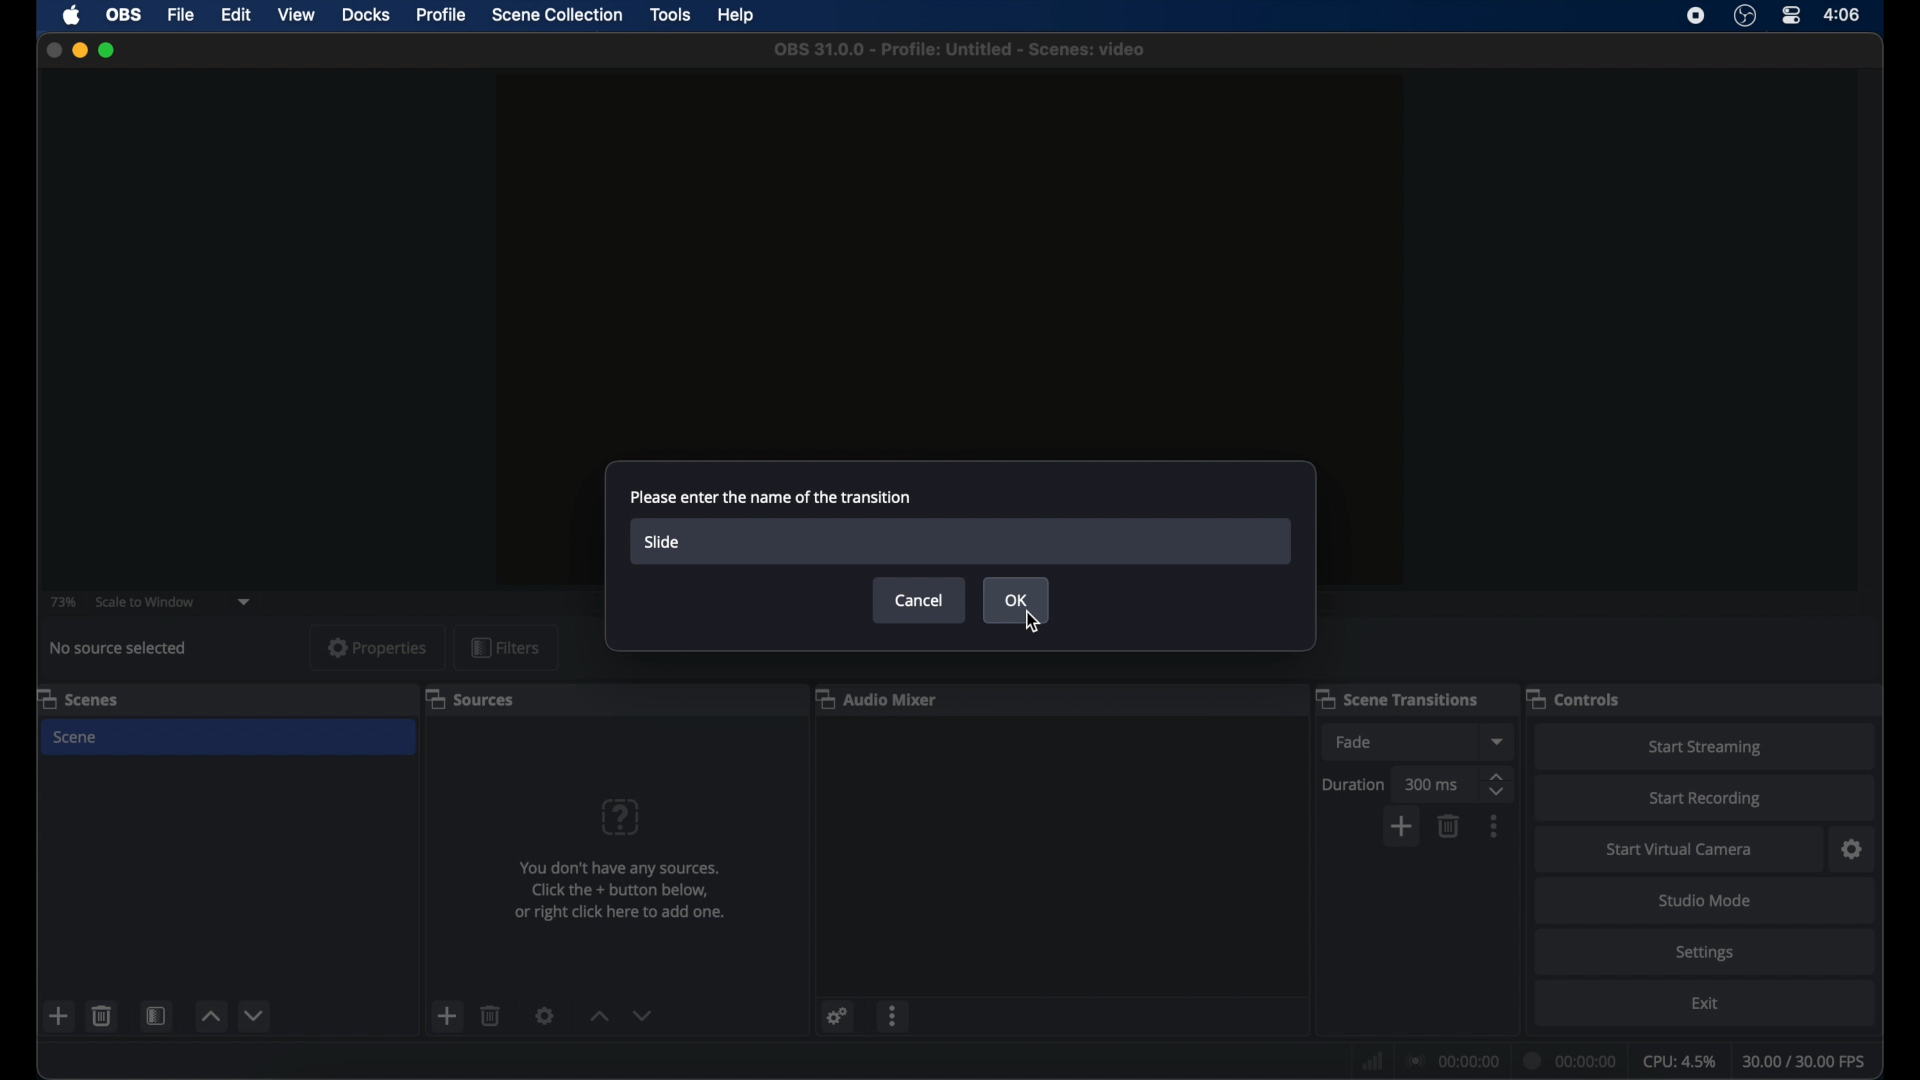 This screenshot has width=1920, height=1080. What do you see at coordinates (894, 1015) in the screenshot?
I see `more options` at bounding box center [894, 1015].